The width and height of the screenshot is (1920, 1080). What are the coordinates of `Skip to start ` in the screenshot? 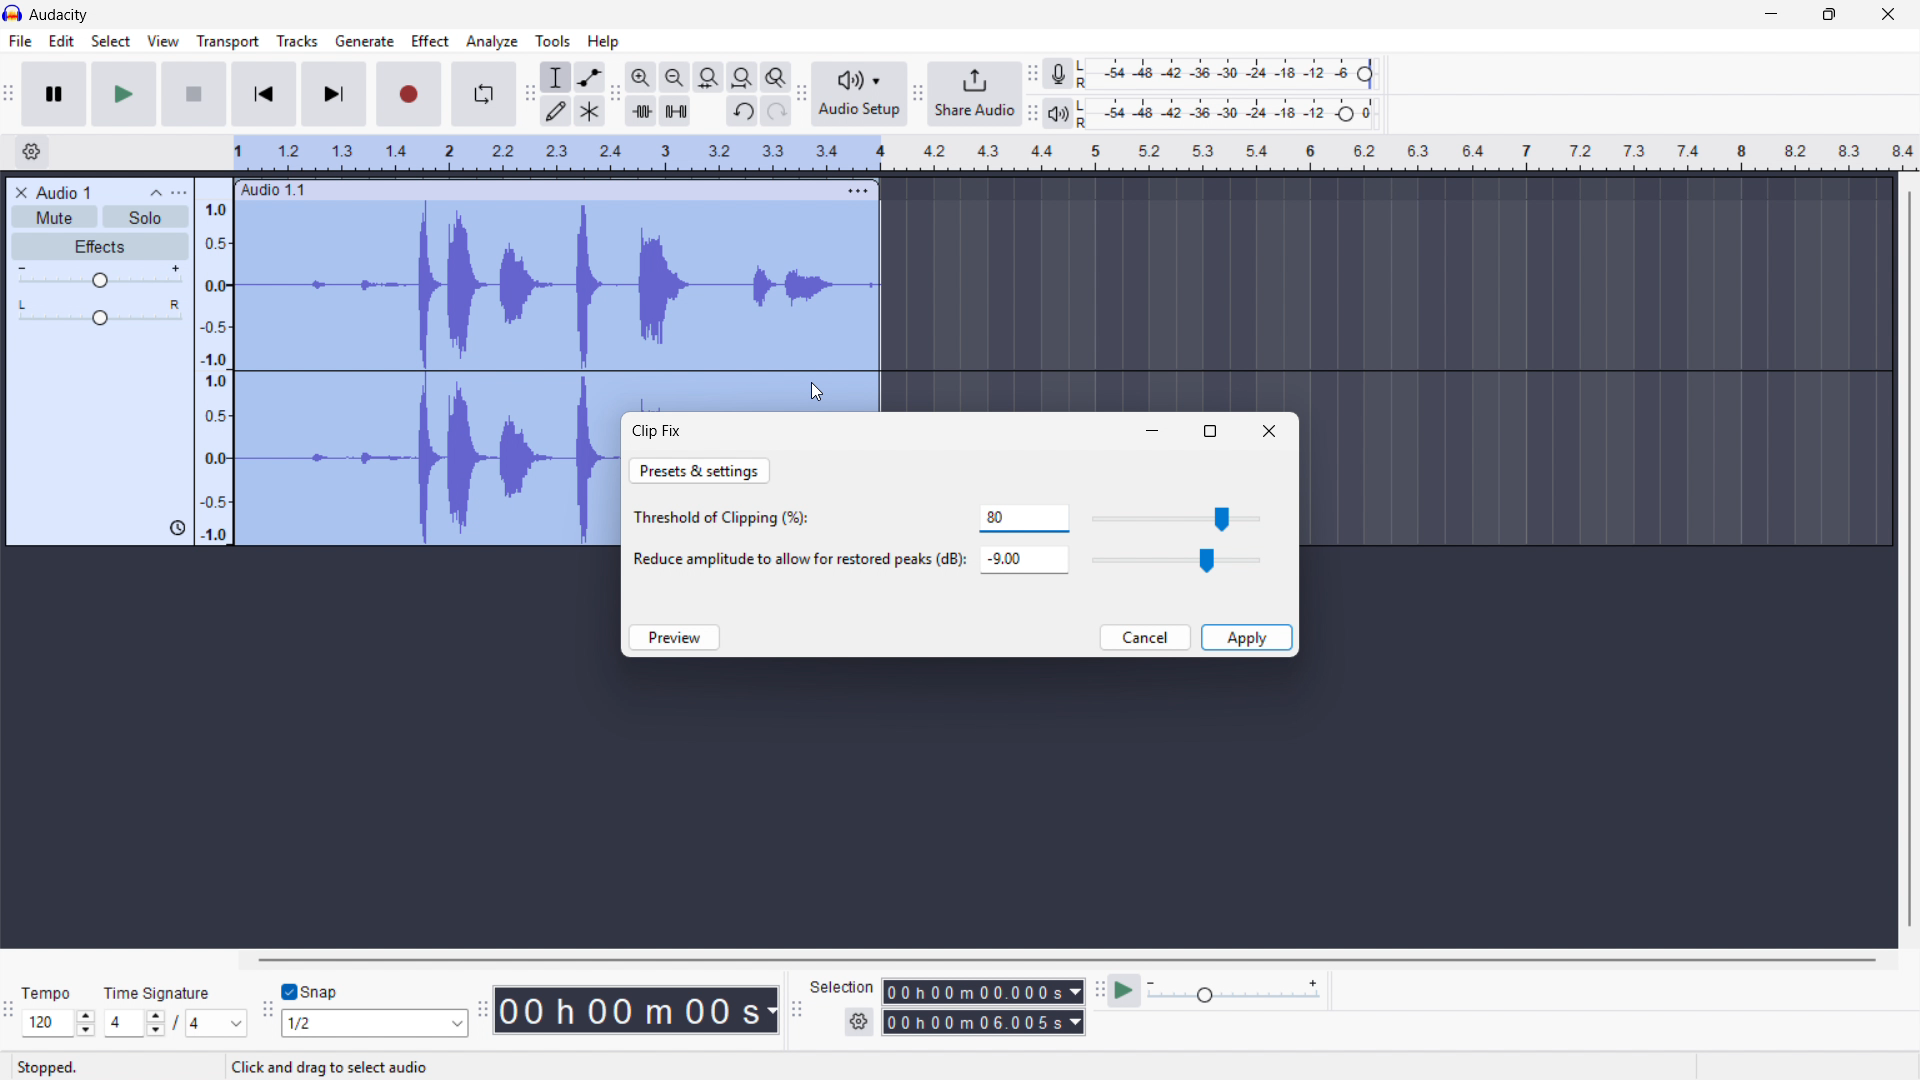 It's located at (263, 94).